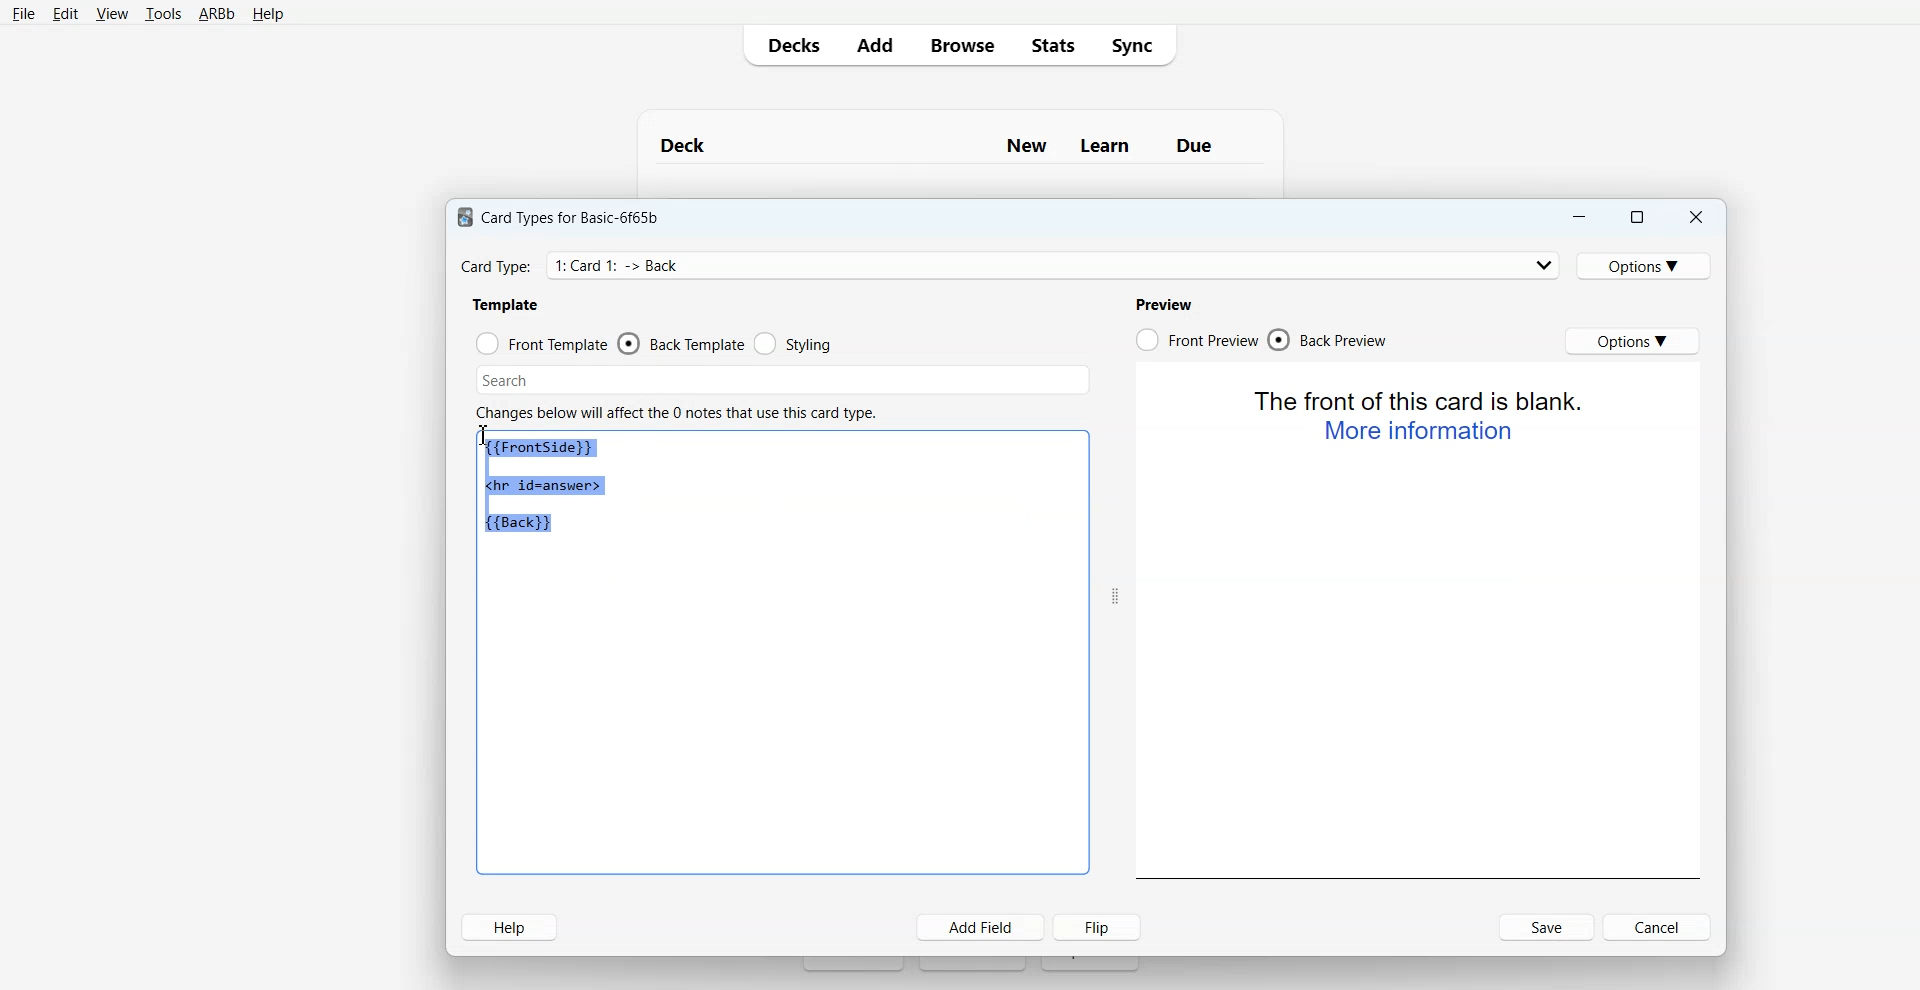 This screenshot has width=1920, height=990. I want to click on Front Preview, so click(1196, 339).